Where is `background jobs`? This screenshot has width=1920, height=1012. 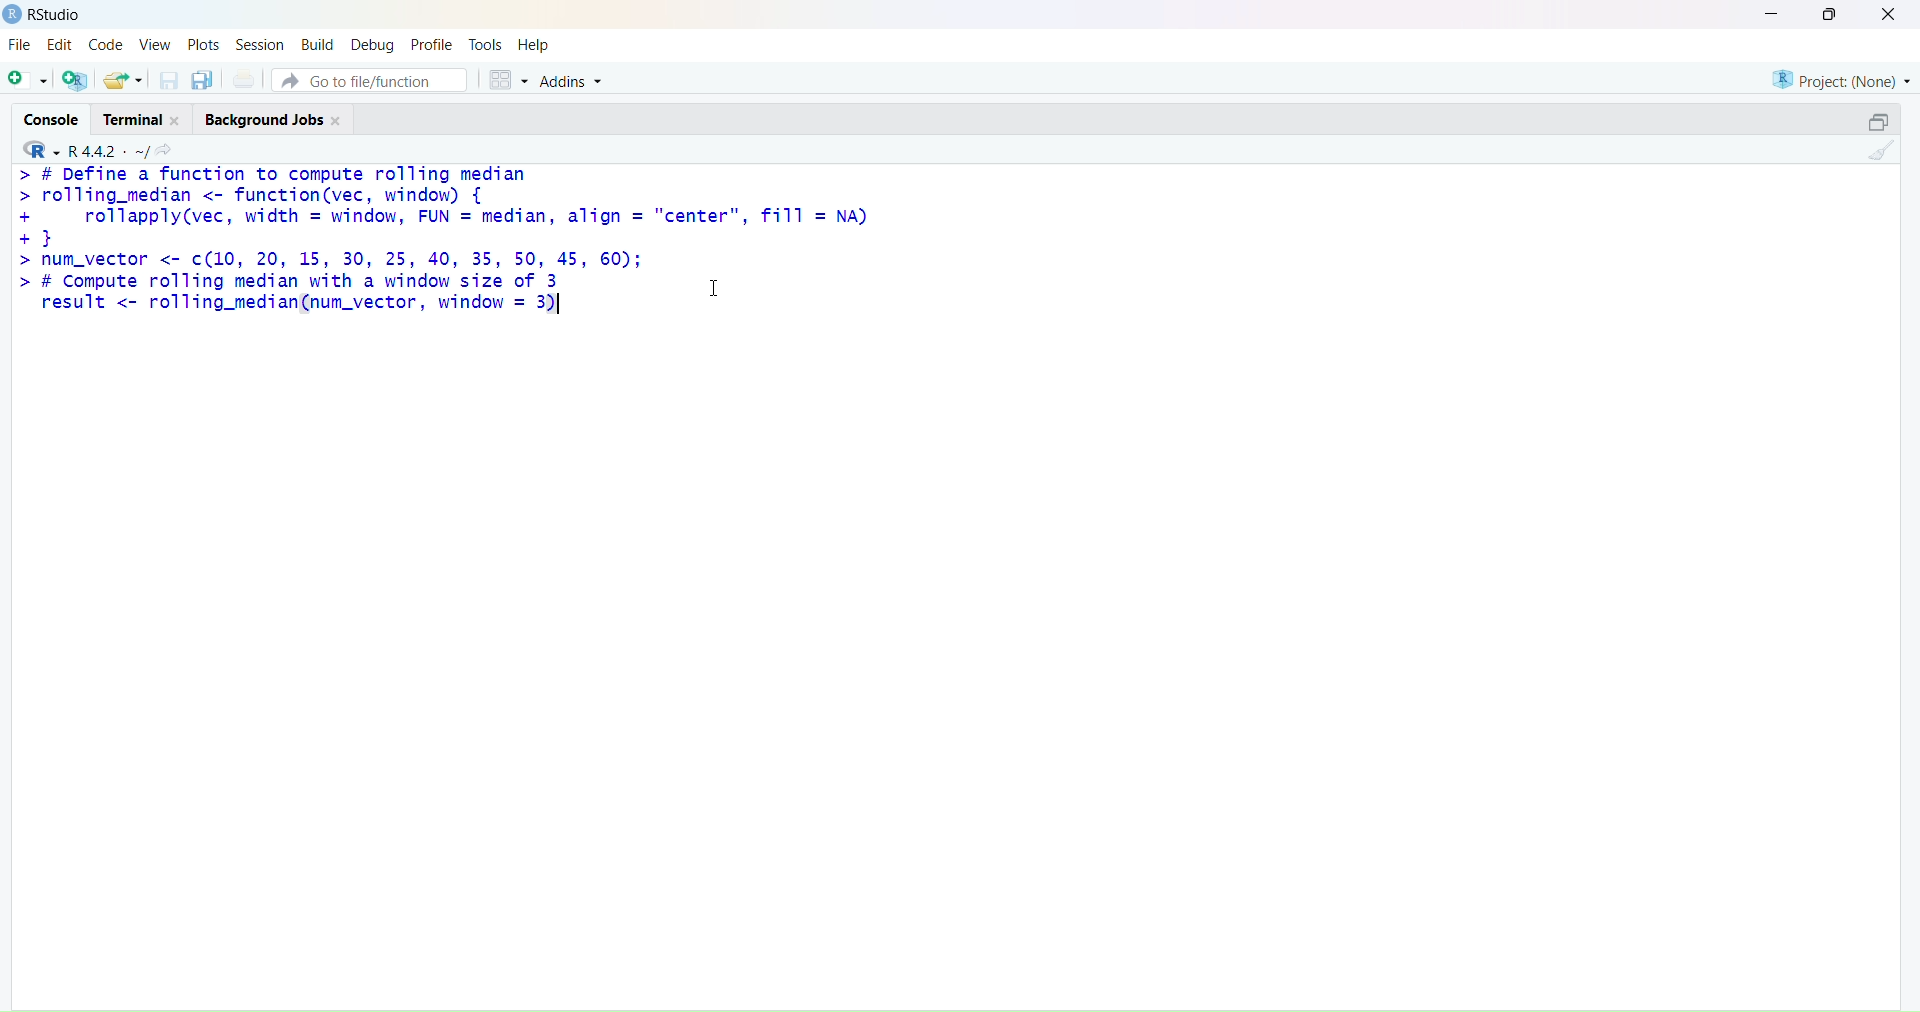
background jobs is located at coordinates (264, 122).